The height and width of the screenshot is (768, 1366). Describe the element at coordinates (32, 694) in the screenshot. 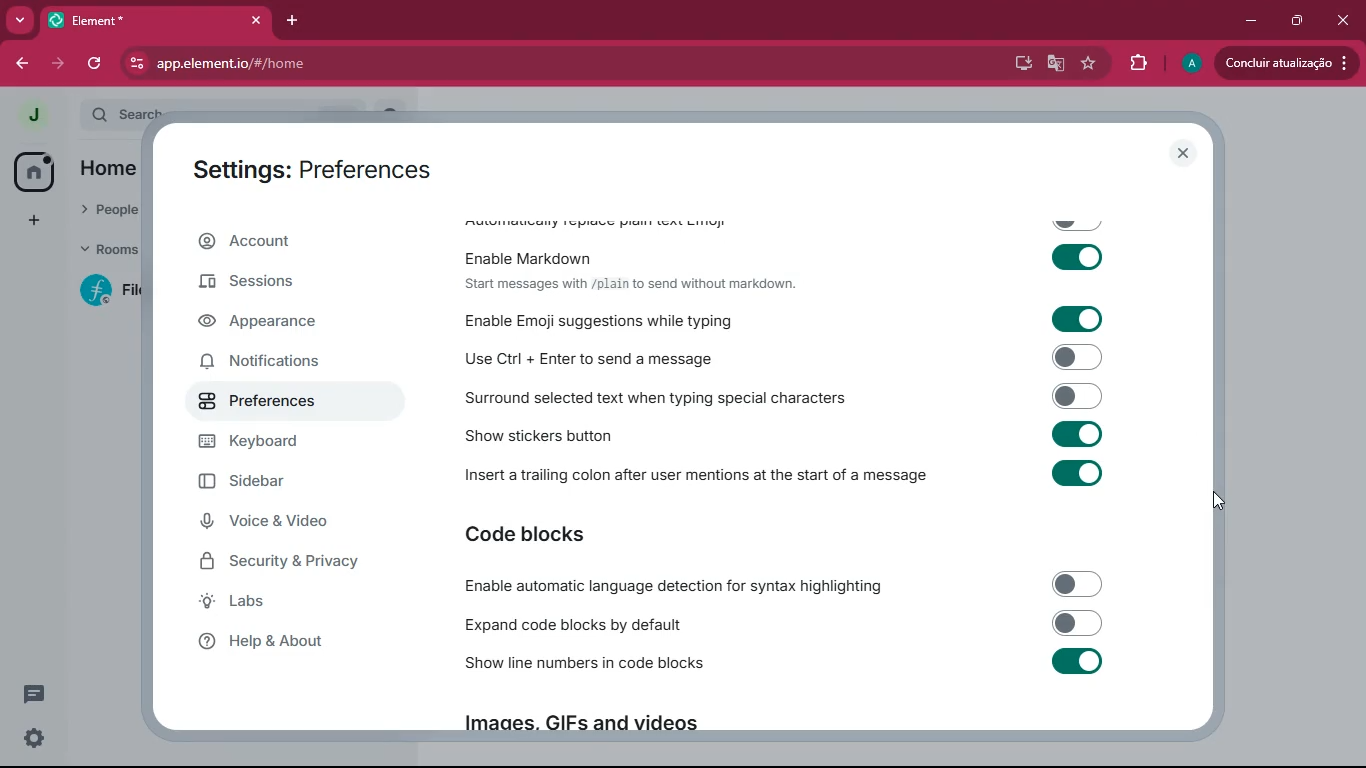

I see `conversation` at that location.